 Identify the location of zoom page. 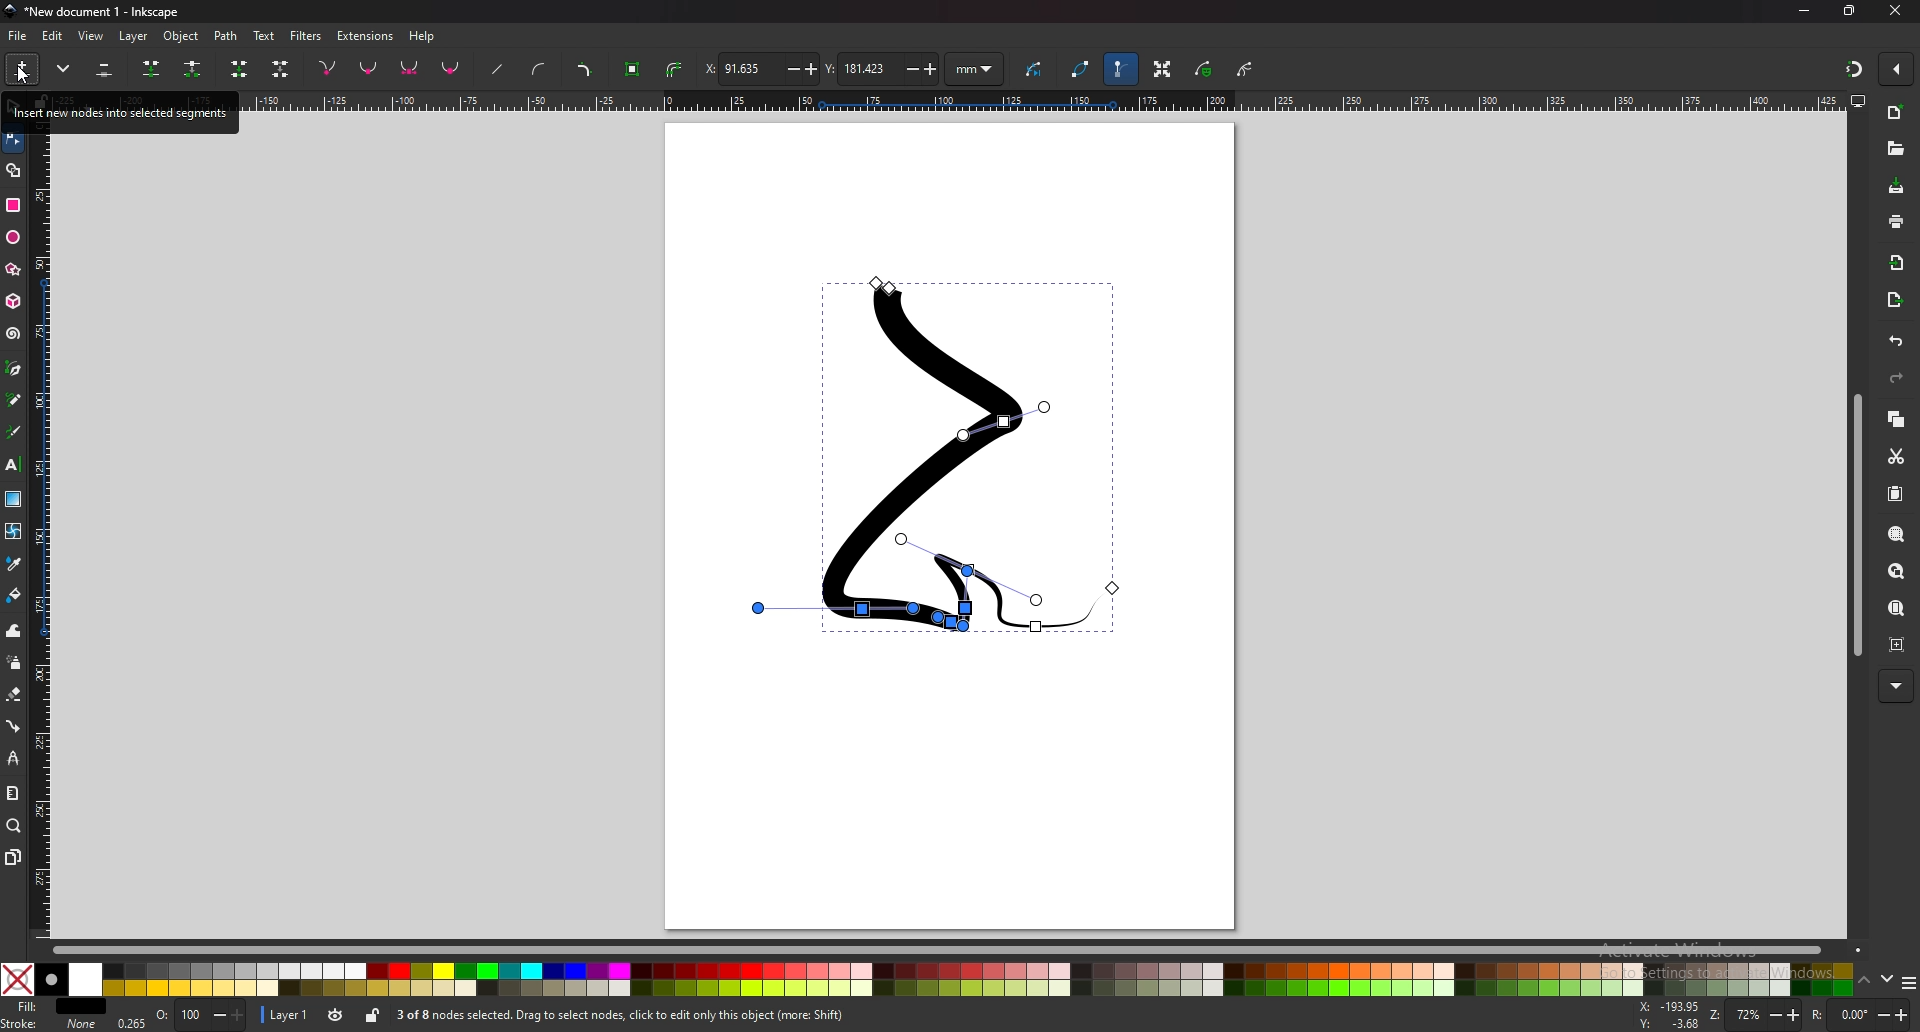
(1897, 607).